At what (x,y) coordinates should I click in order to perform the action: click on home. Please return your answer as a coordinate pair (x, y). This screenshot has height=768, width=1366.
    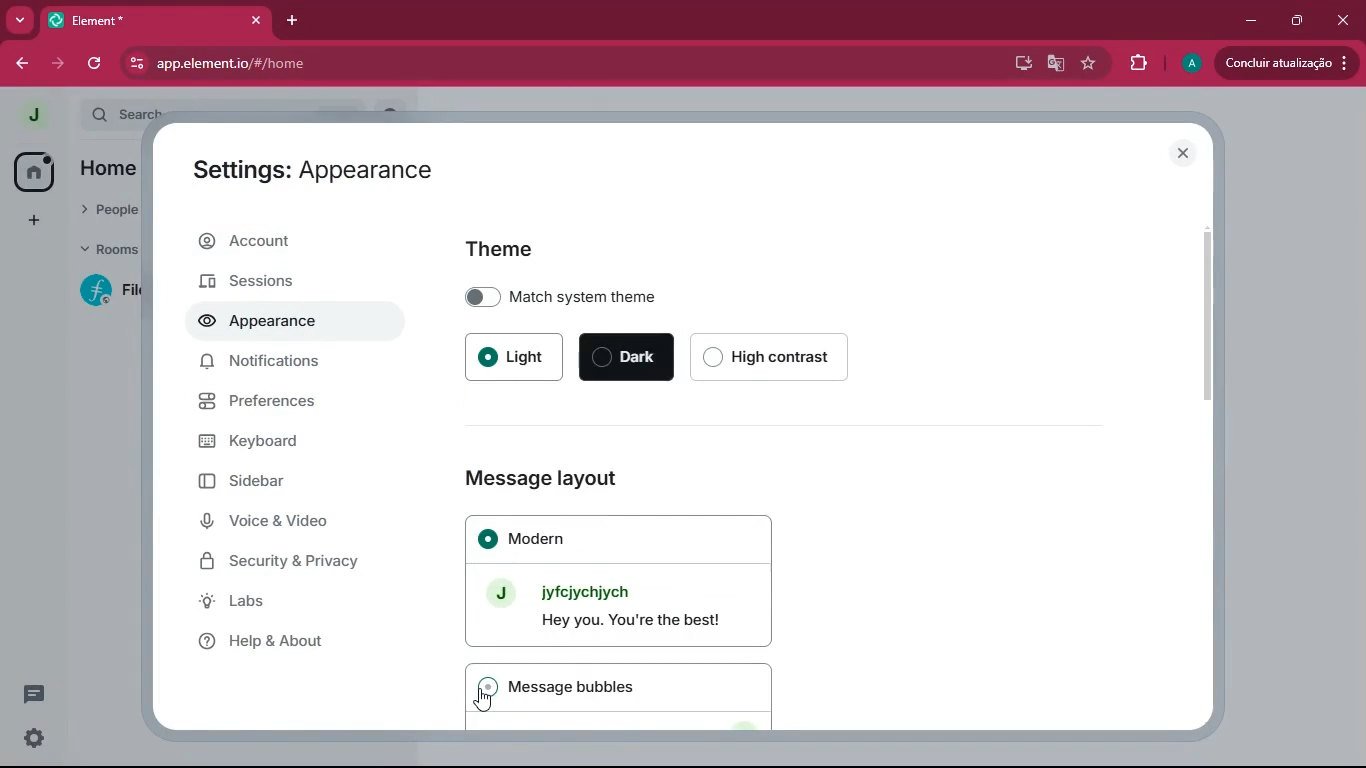
    Looking at the image, I should click on (113, 169).